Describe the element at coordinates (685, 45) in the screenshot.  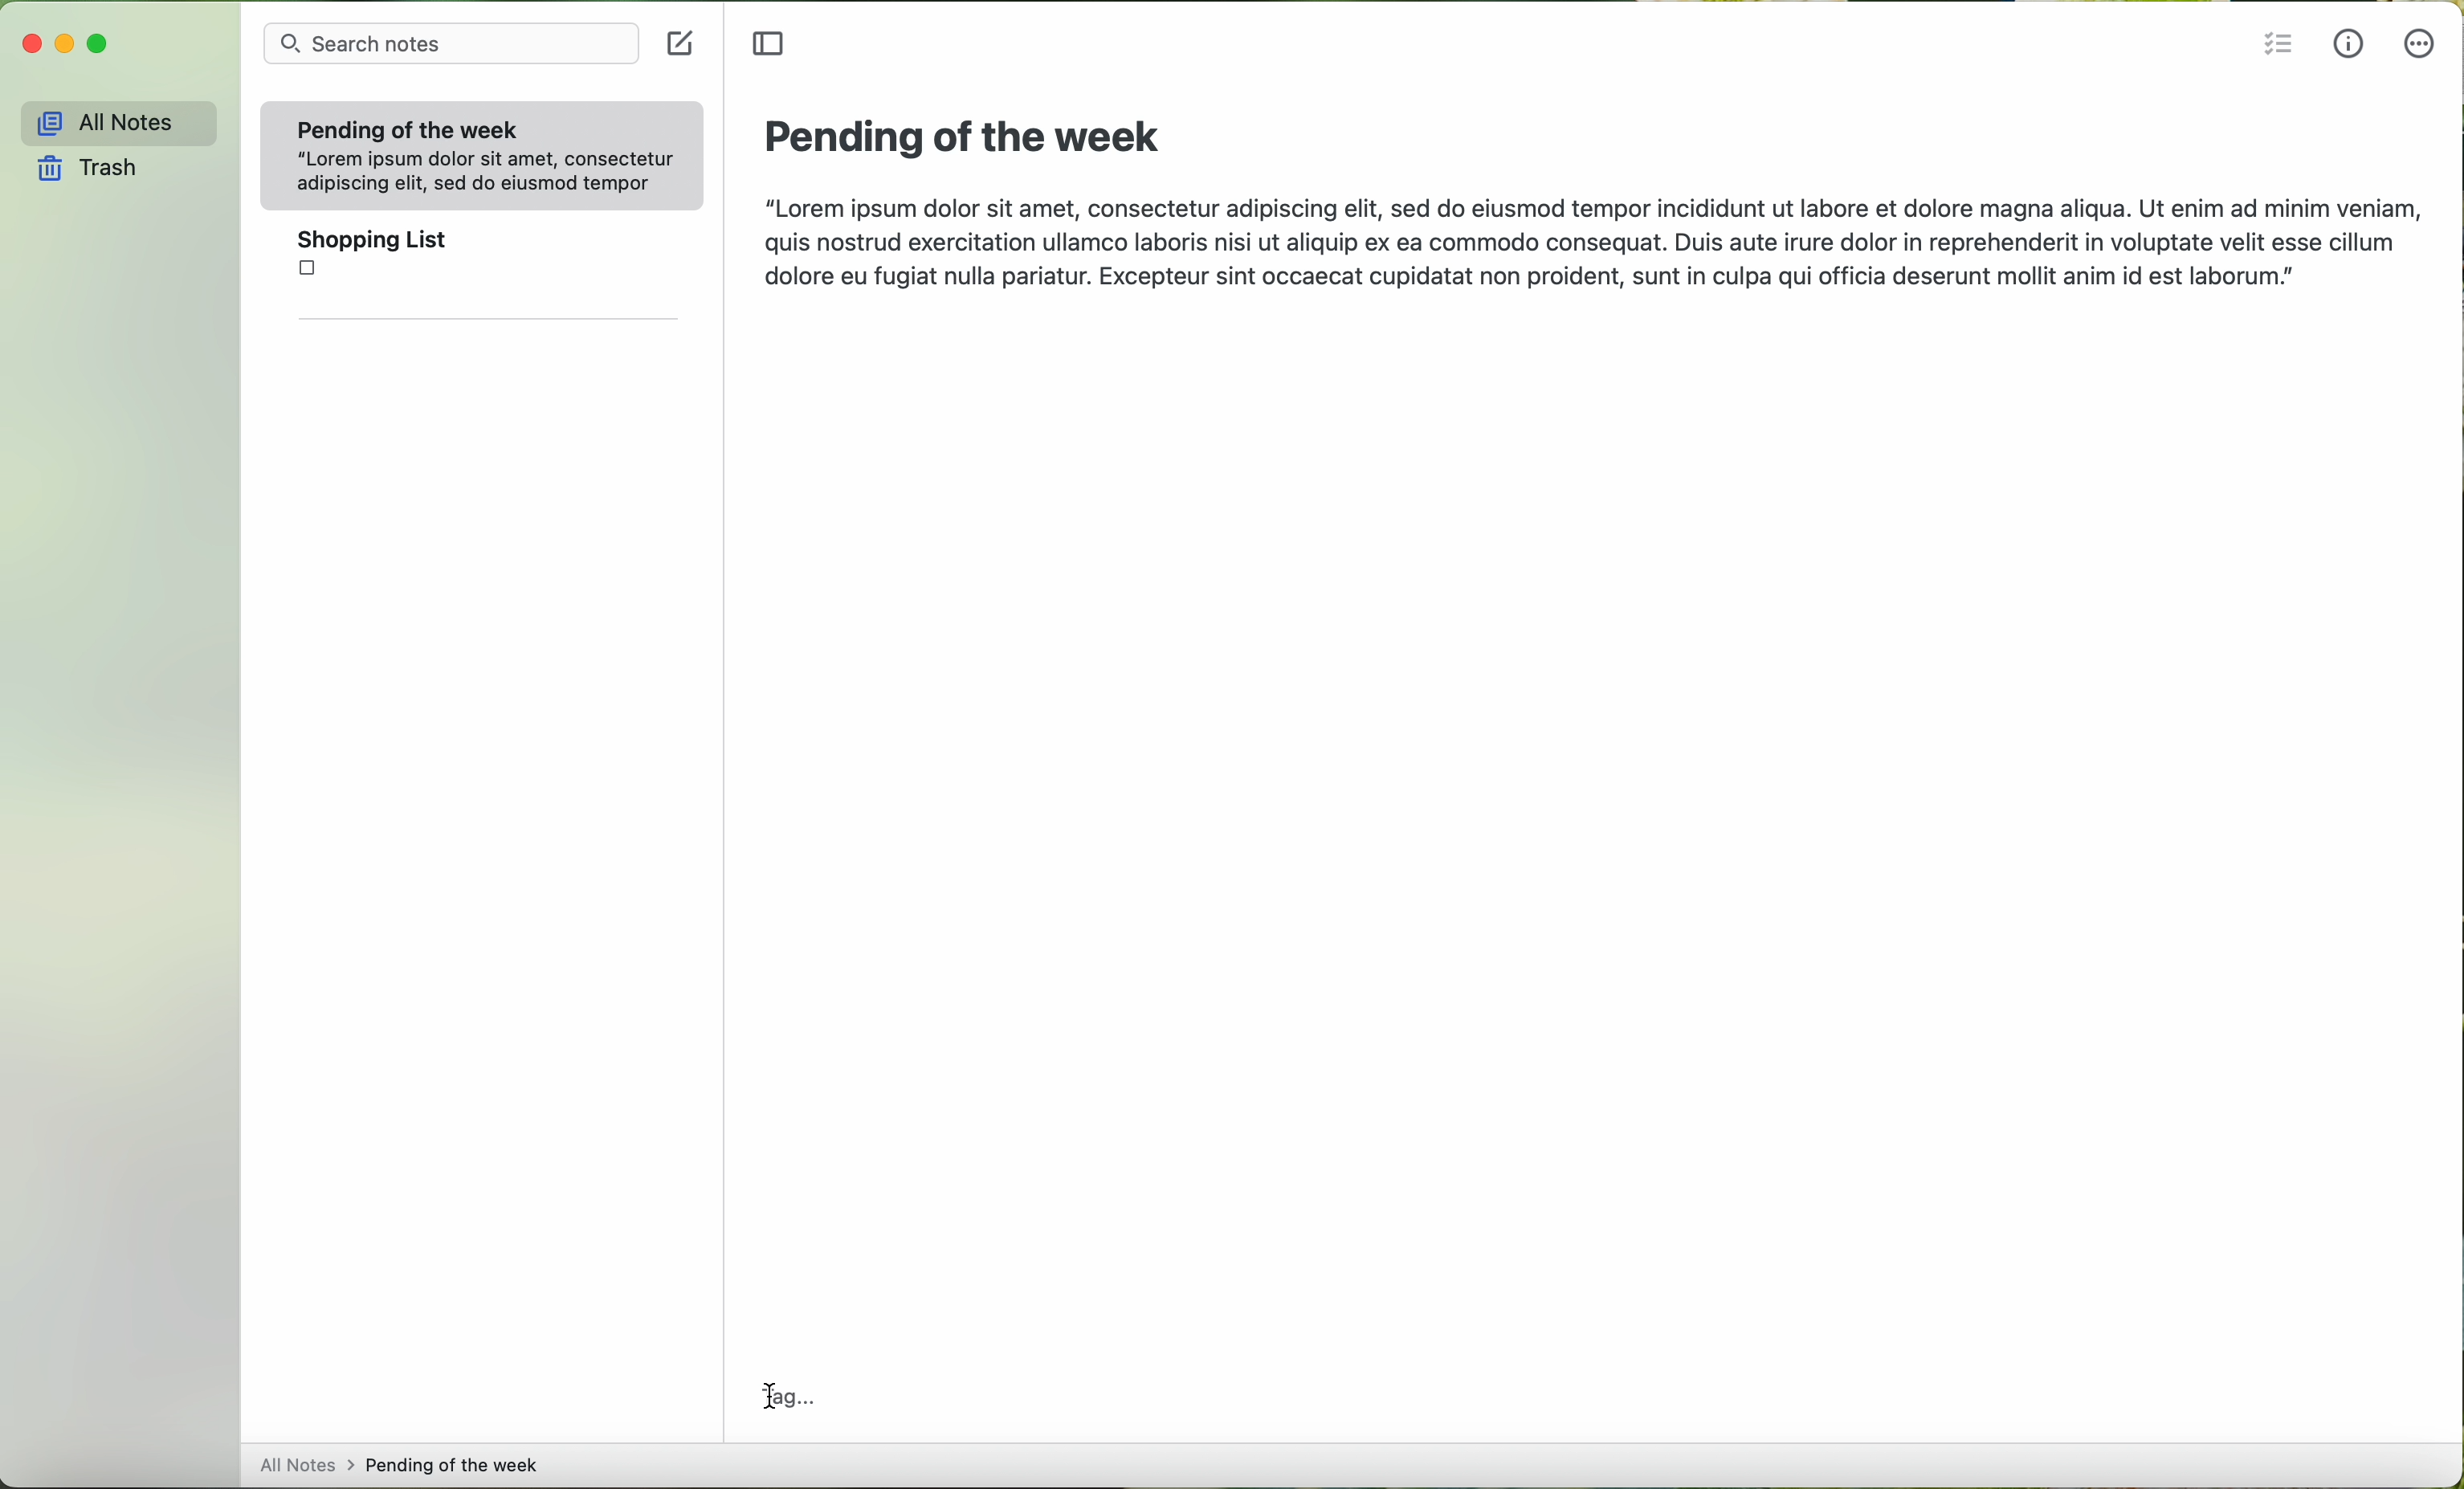
I see `create a note` at that location.